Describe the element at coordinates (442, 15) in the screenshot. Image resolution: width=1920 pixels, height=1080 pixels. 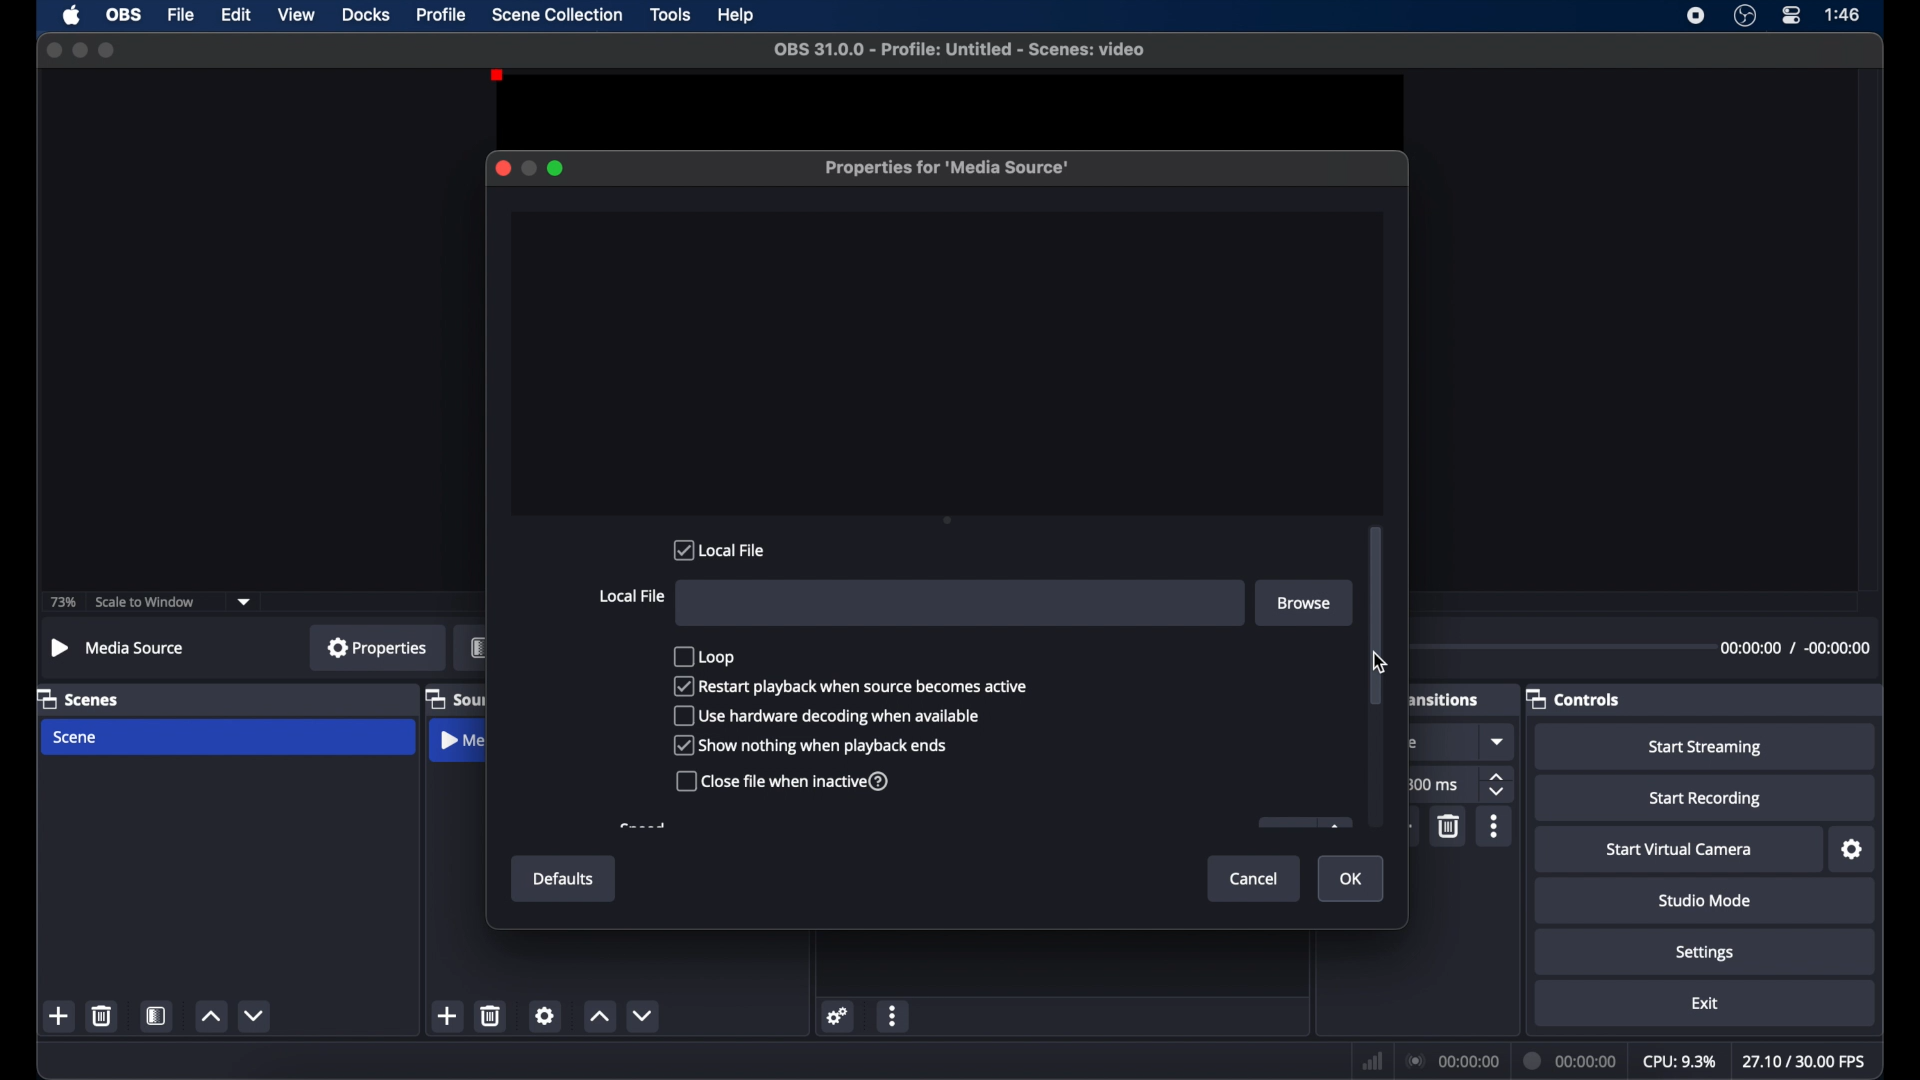
I see `profile` at that location.